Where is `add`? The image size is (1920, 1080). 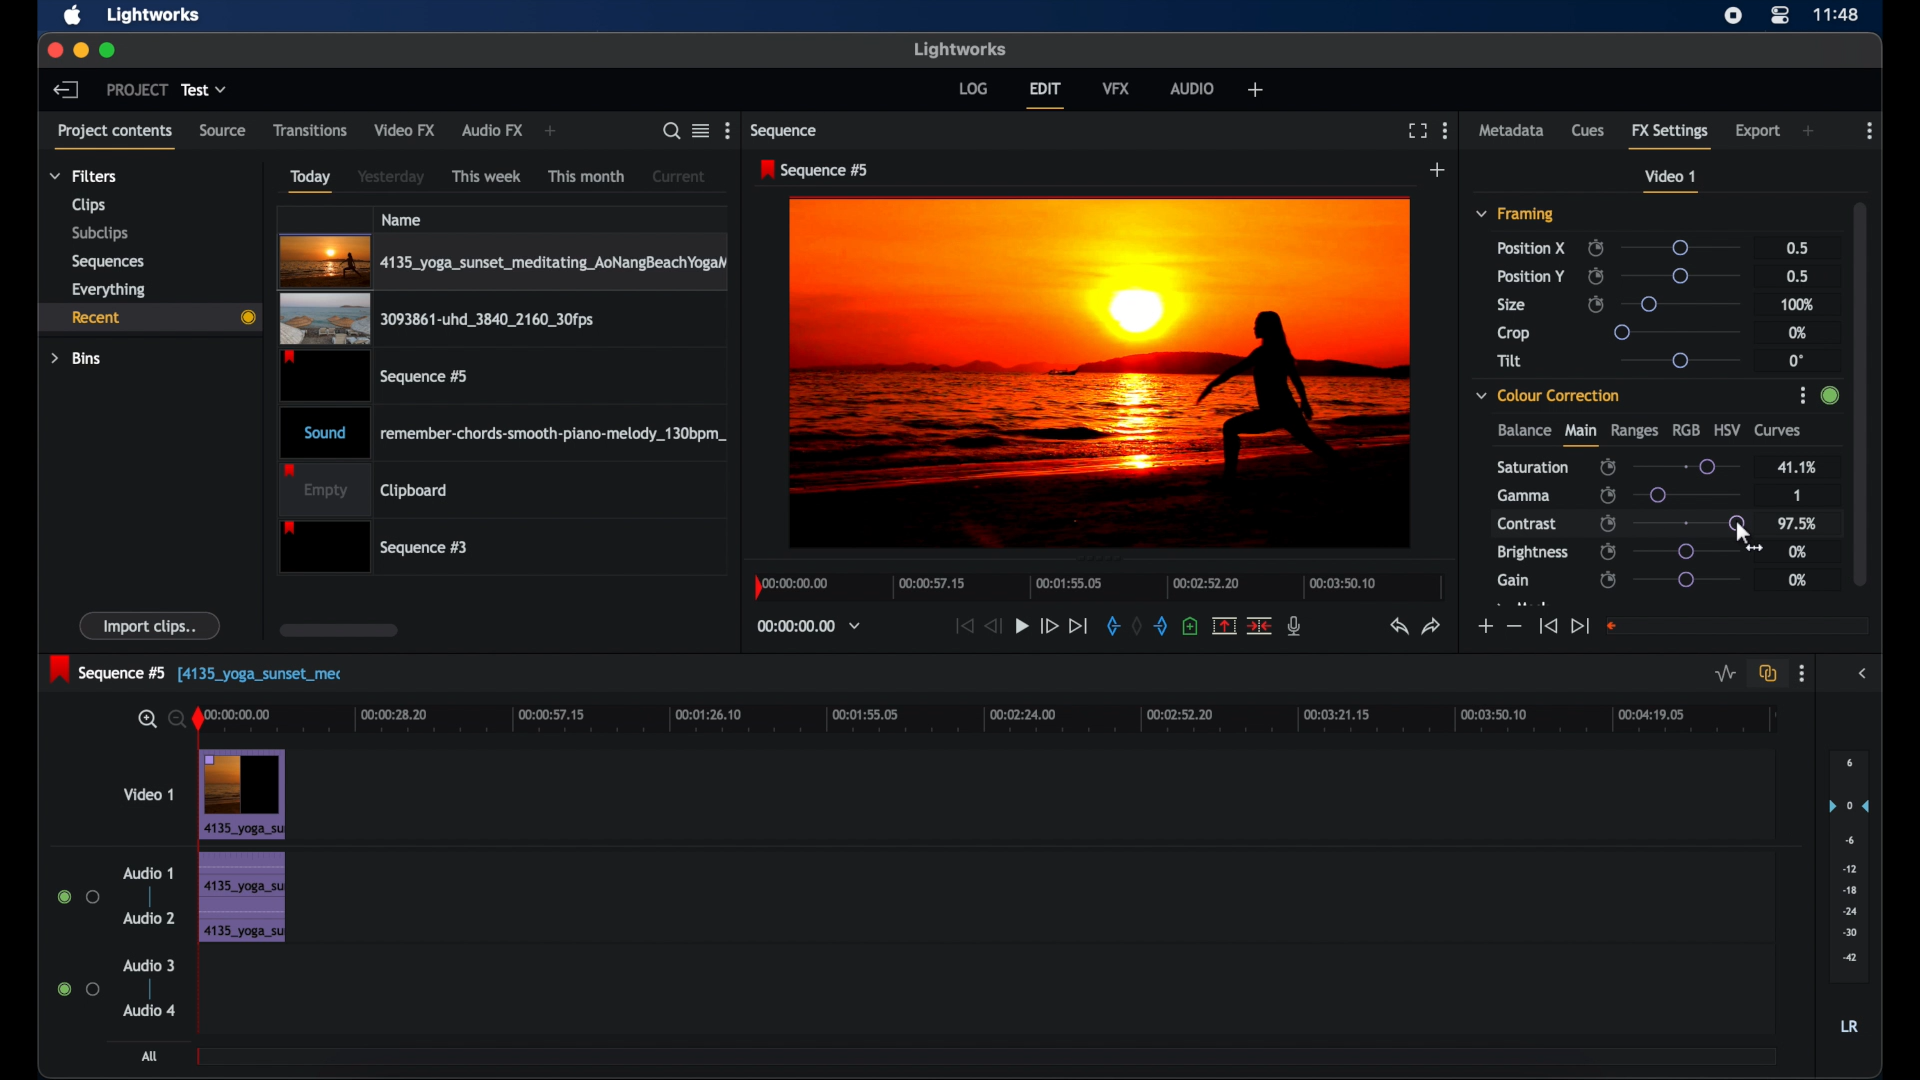 add is located at coordinates (1438, 170).